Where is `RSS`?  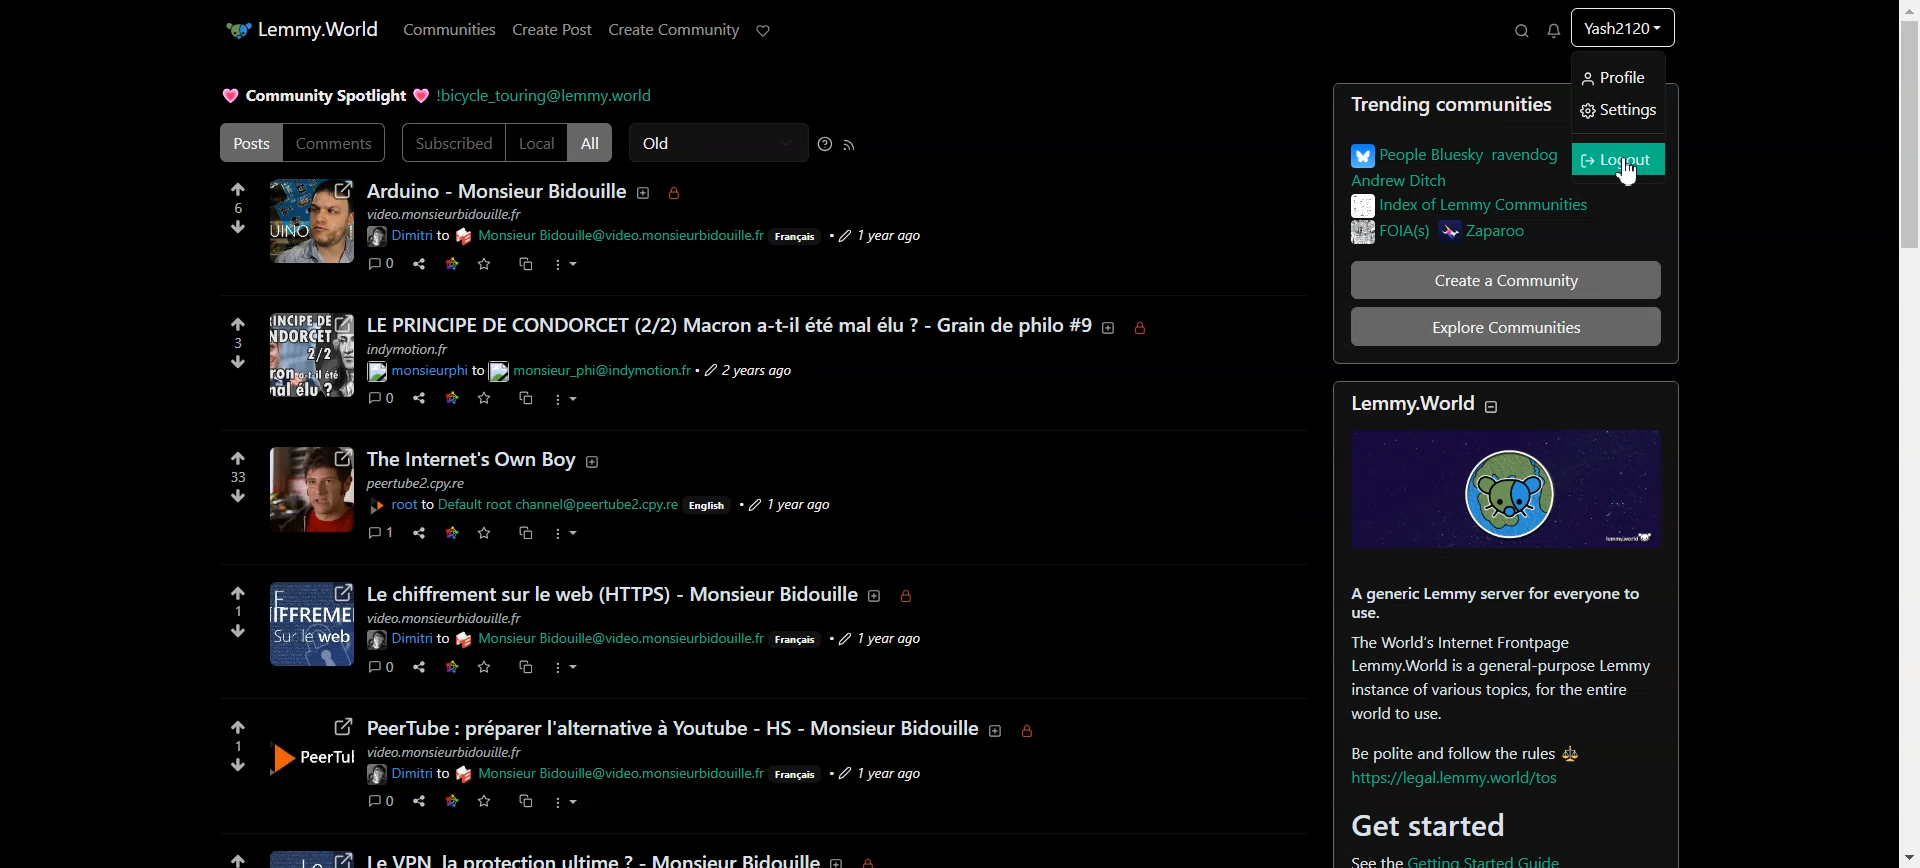
RSS is located at coordinates (850, 144).